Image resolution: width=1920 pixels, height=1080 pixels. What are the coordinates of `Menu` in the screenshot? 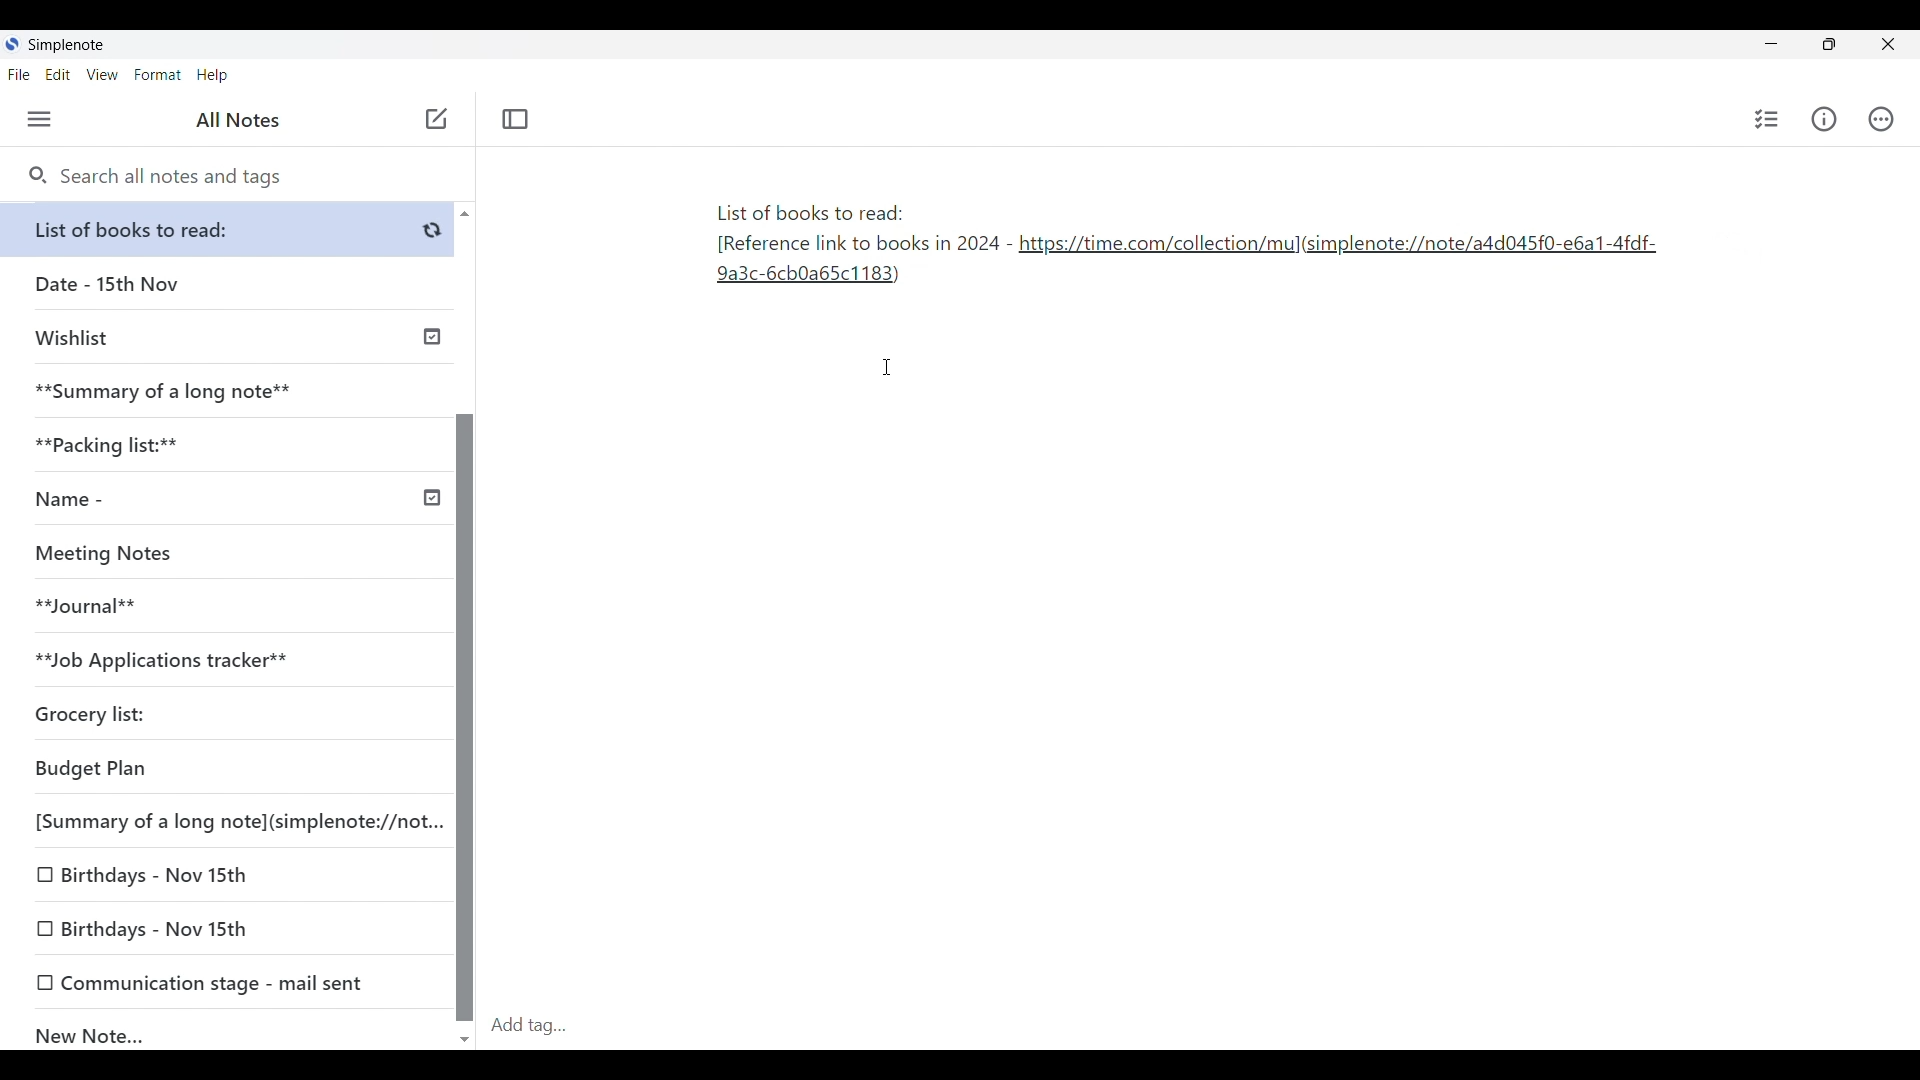 It's located at (40, 120).